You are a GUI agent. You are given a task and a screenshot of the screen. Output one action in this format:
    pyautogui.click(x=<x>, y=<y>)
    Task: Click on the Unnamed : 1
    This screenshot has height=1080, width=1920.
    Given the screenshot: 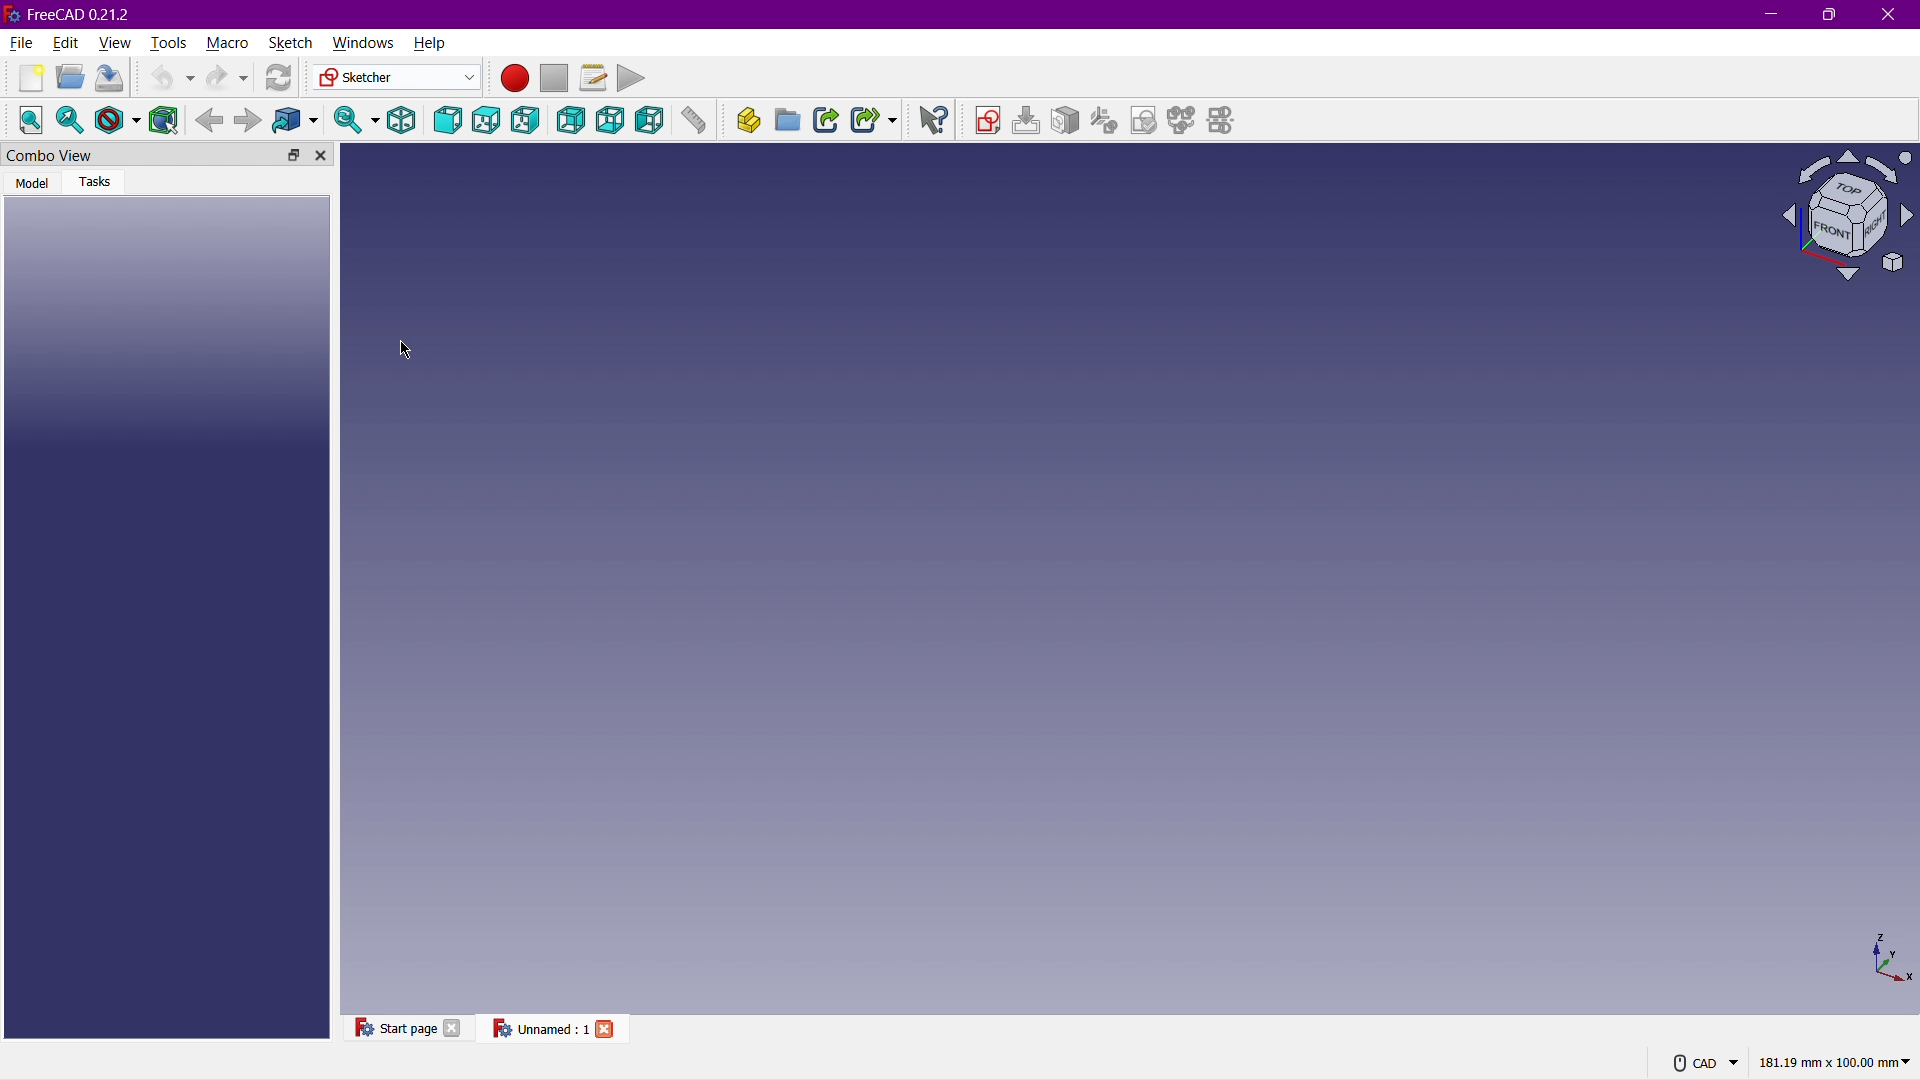 What is the action you would take?
    pyautogui.click(x=536, y=1027)
    